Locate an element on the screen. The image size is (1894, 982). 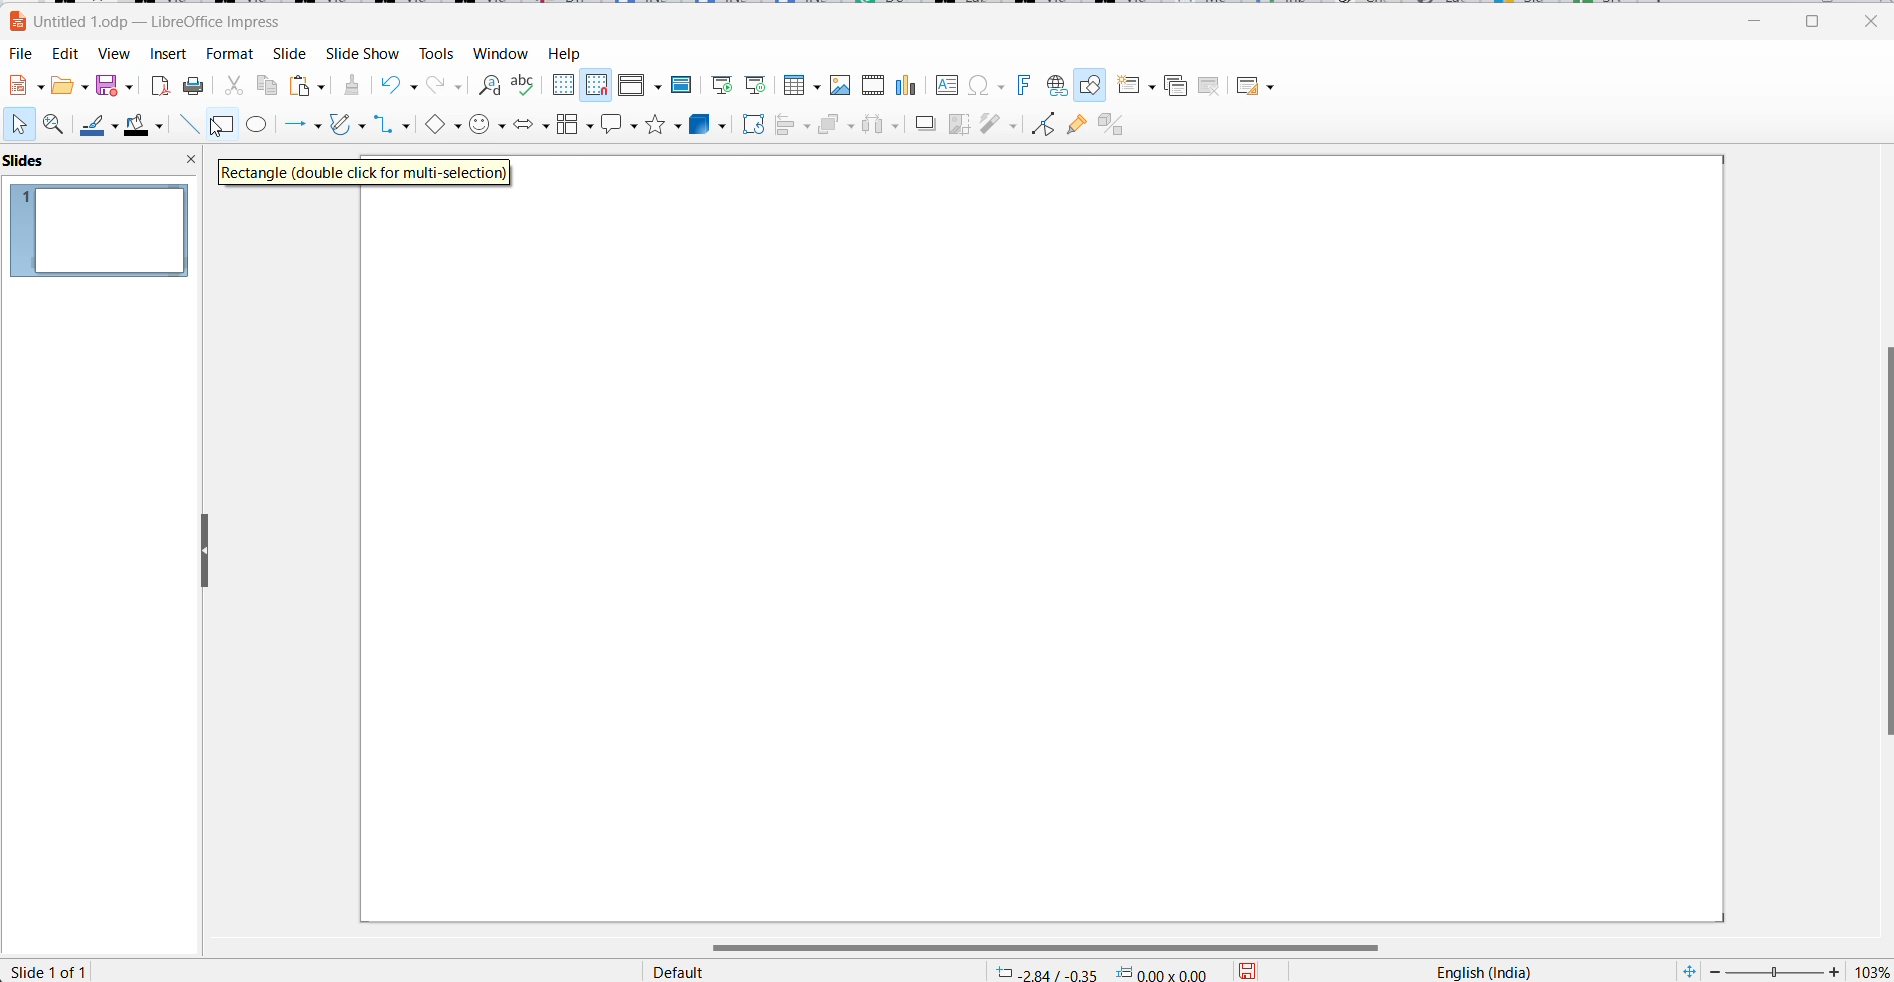
Slide layout is located at coordinates (1259, 86).